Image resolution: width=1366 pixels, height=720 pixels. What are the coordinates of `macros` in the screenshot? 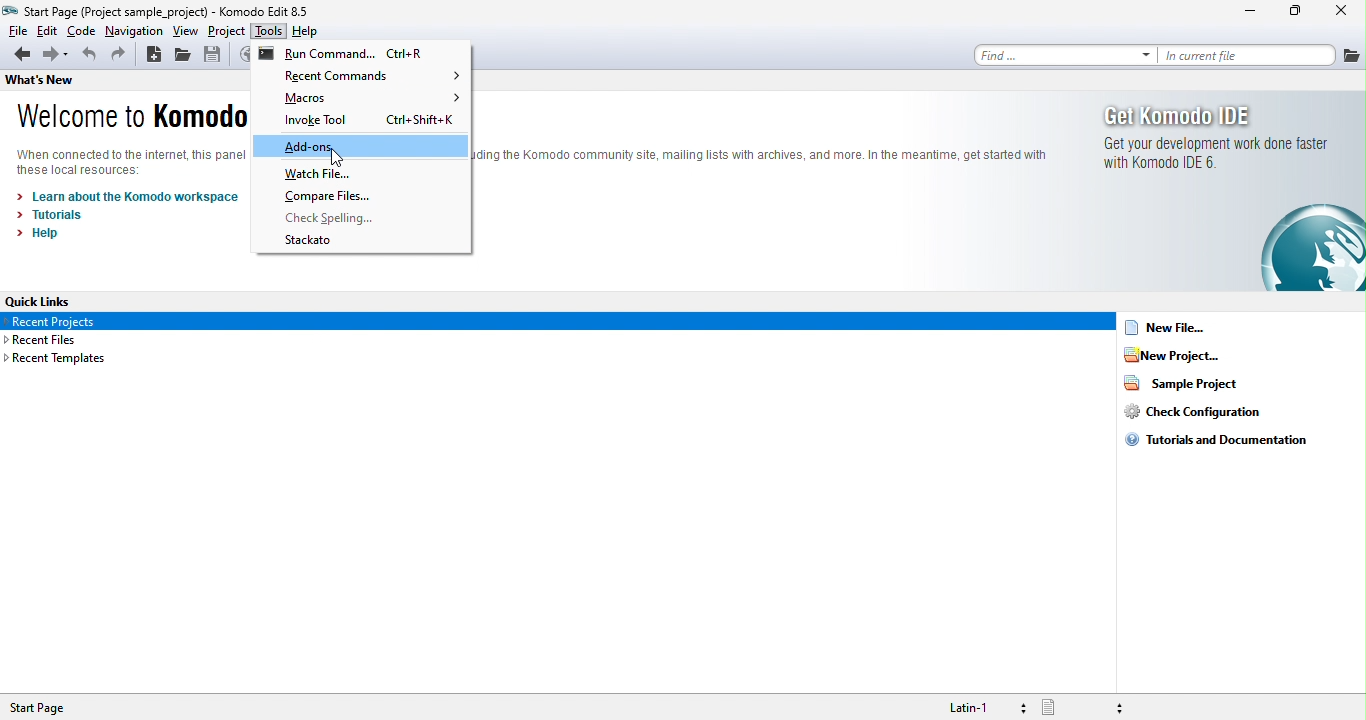 It's located at (376, 99).